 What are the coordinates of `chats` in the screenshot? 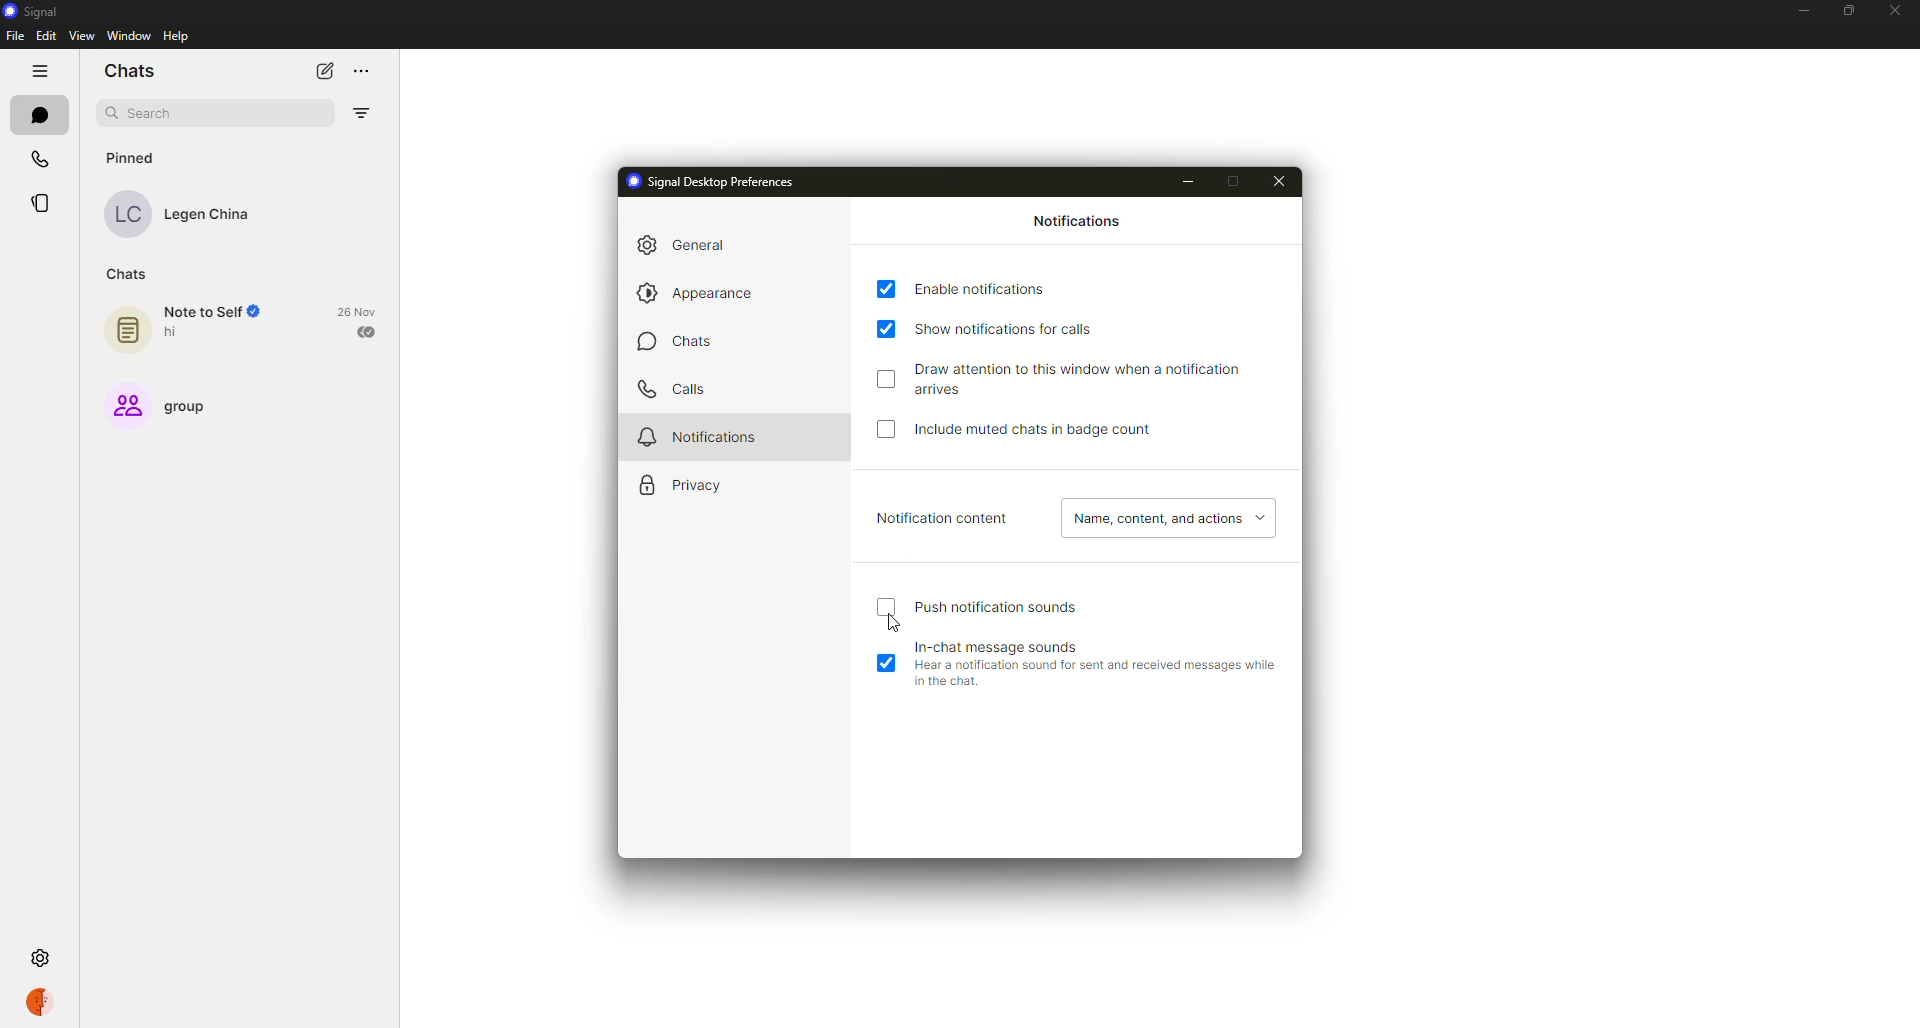 It's located at (130, 273).